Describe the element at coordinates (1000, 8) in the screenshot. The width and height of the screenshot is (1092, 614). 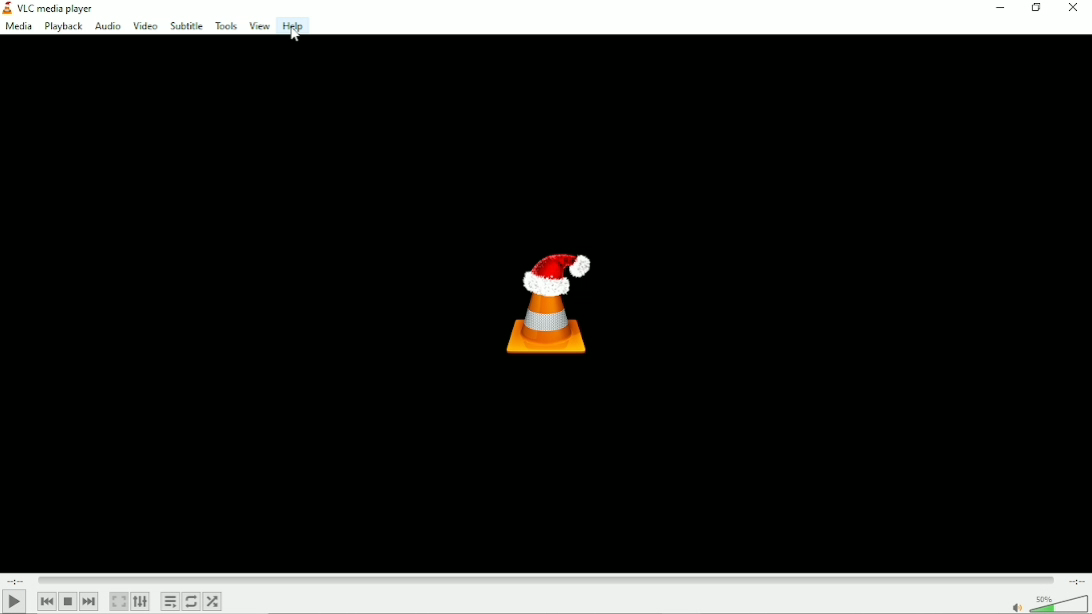
I see `Minimize` at that location.